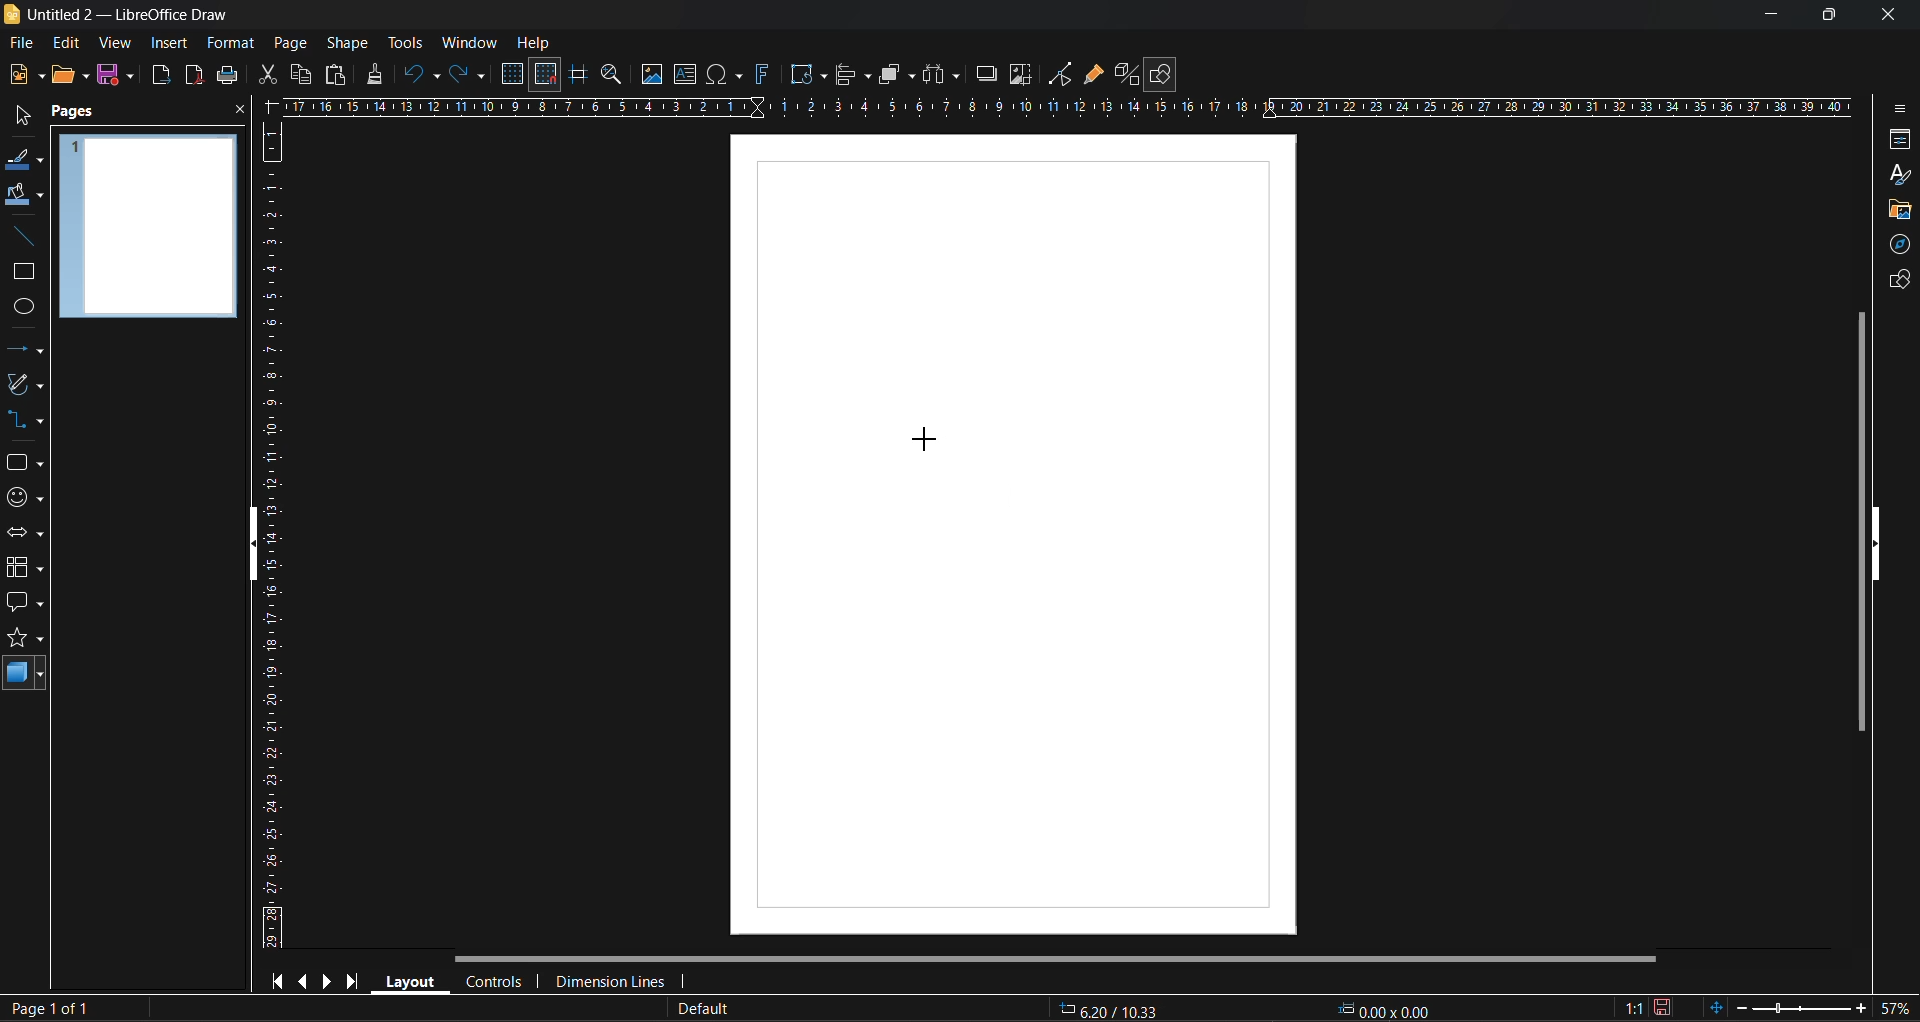  Describe the element at coordinates (273, 534) in the screenshot. I see `vertical ruler` at that location.